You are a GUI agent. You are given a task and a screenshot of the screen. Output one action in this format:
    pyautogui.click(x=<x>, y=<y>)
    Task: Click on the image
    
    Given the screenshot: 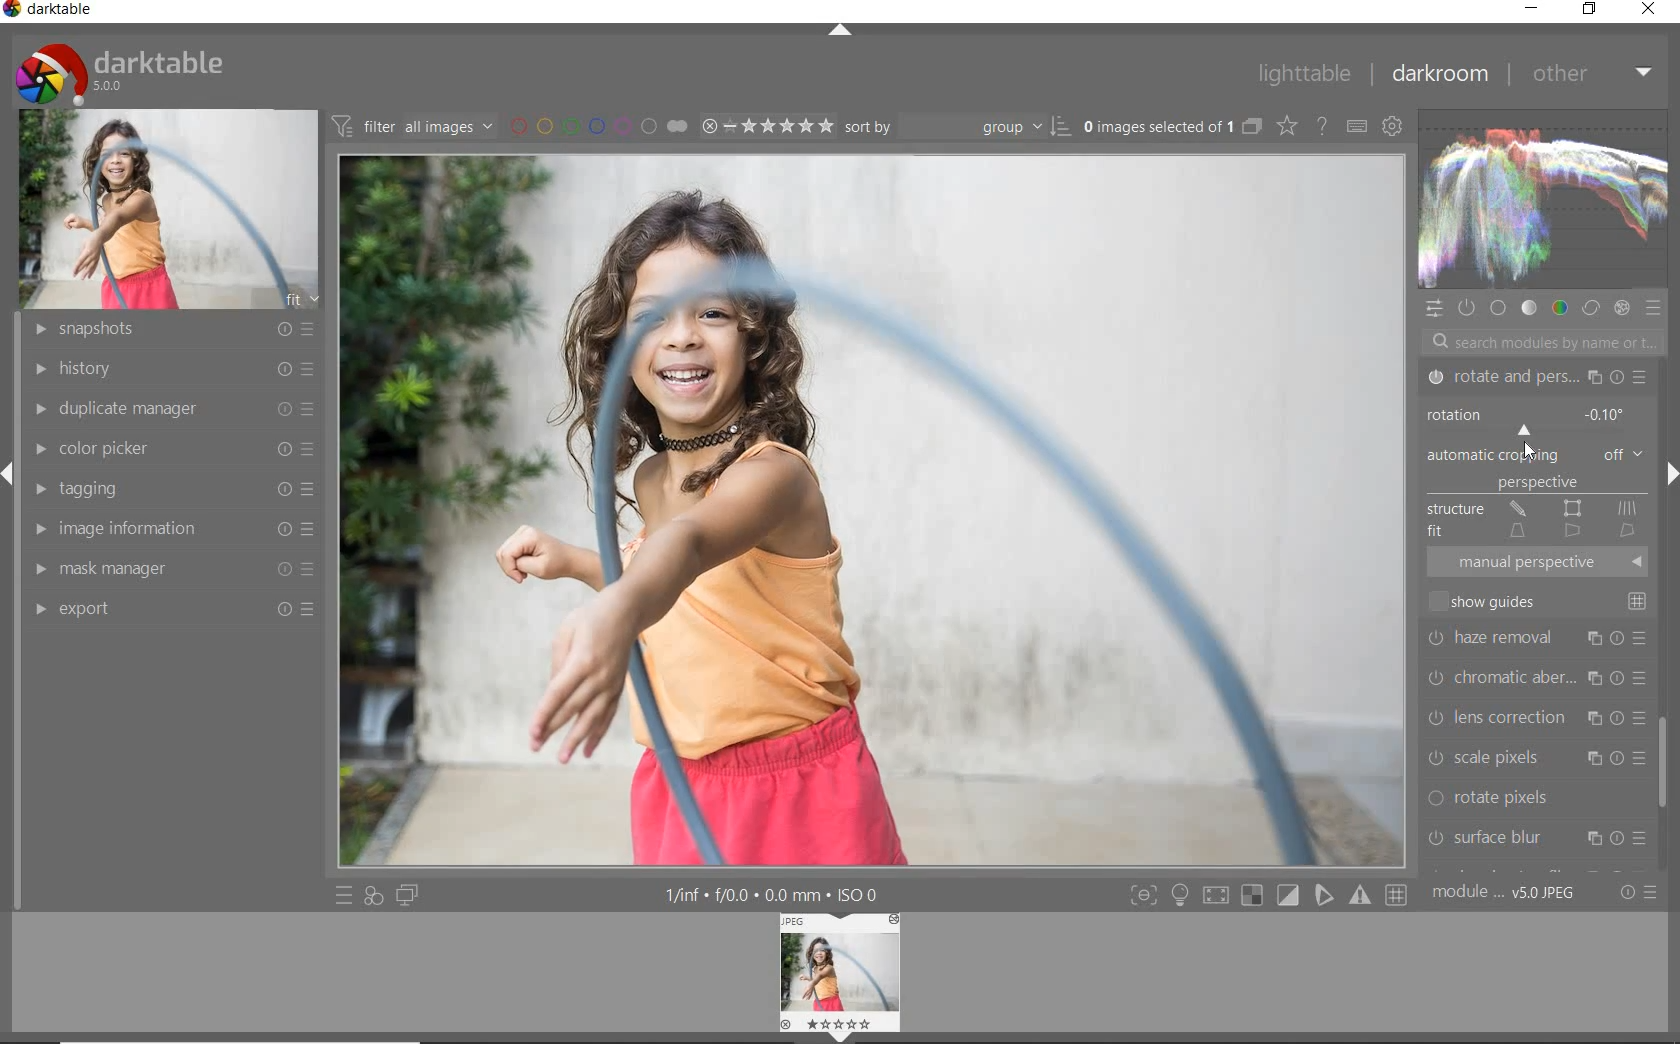 What is the action you would take?
    pyautogui.click(x=168, y=210)
    